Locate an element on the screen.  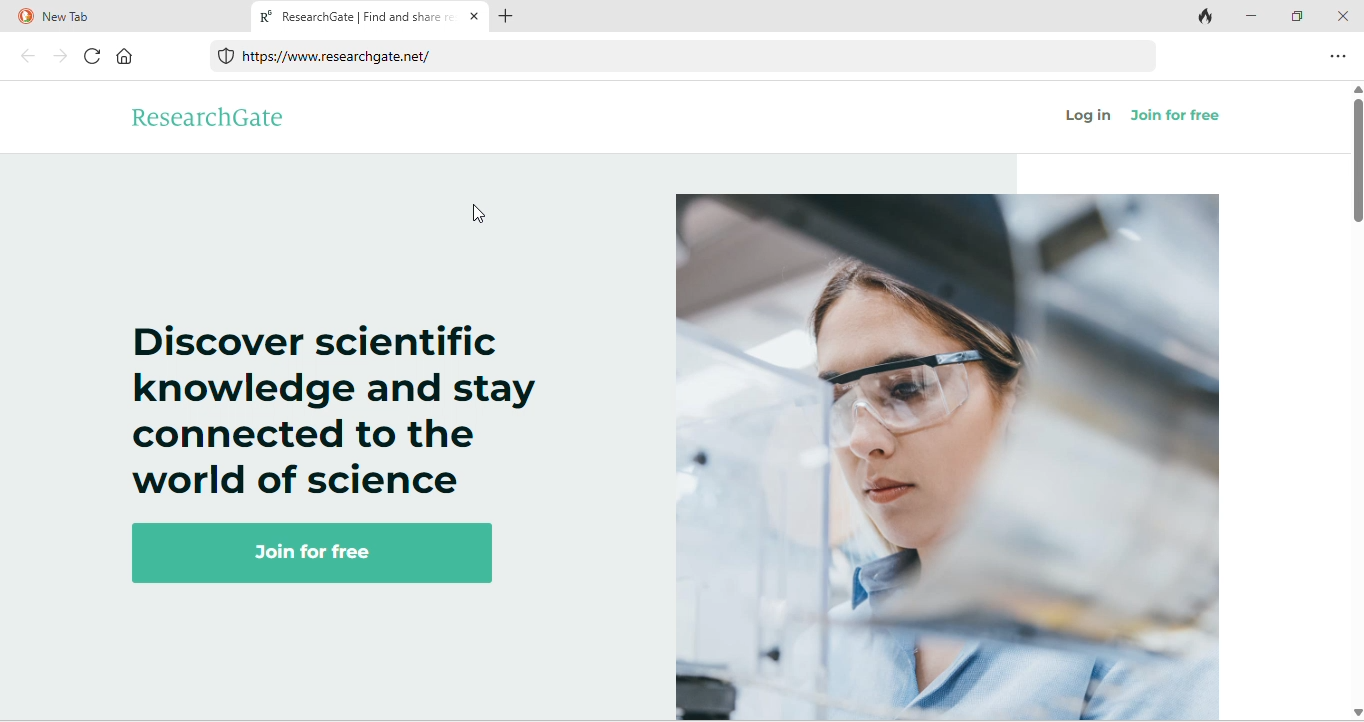
join for free is located at coordinates (1187, 120).